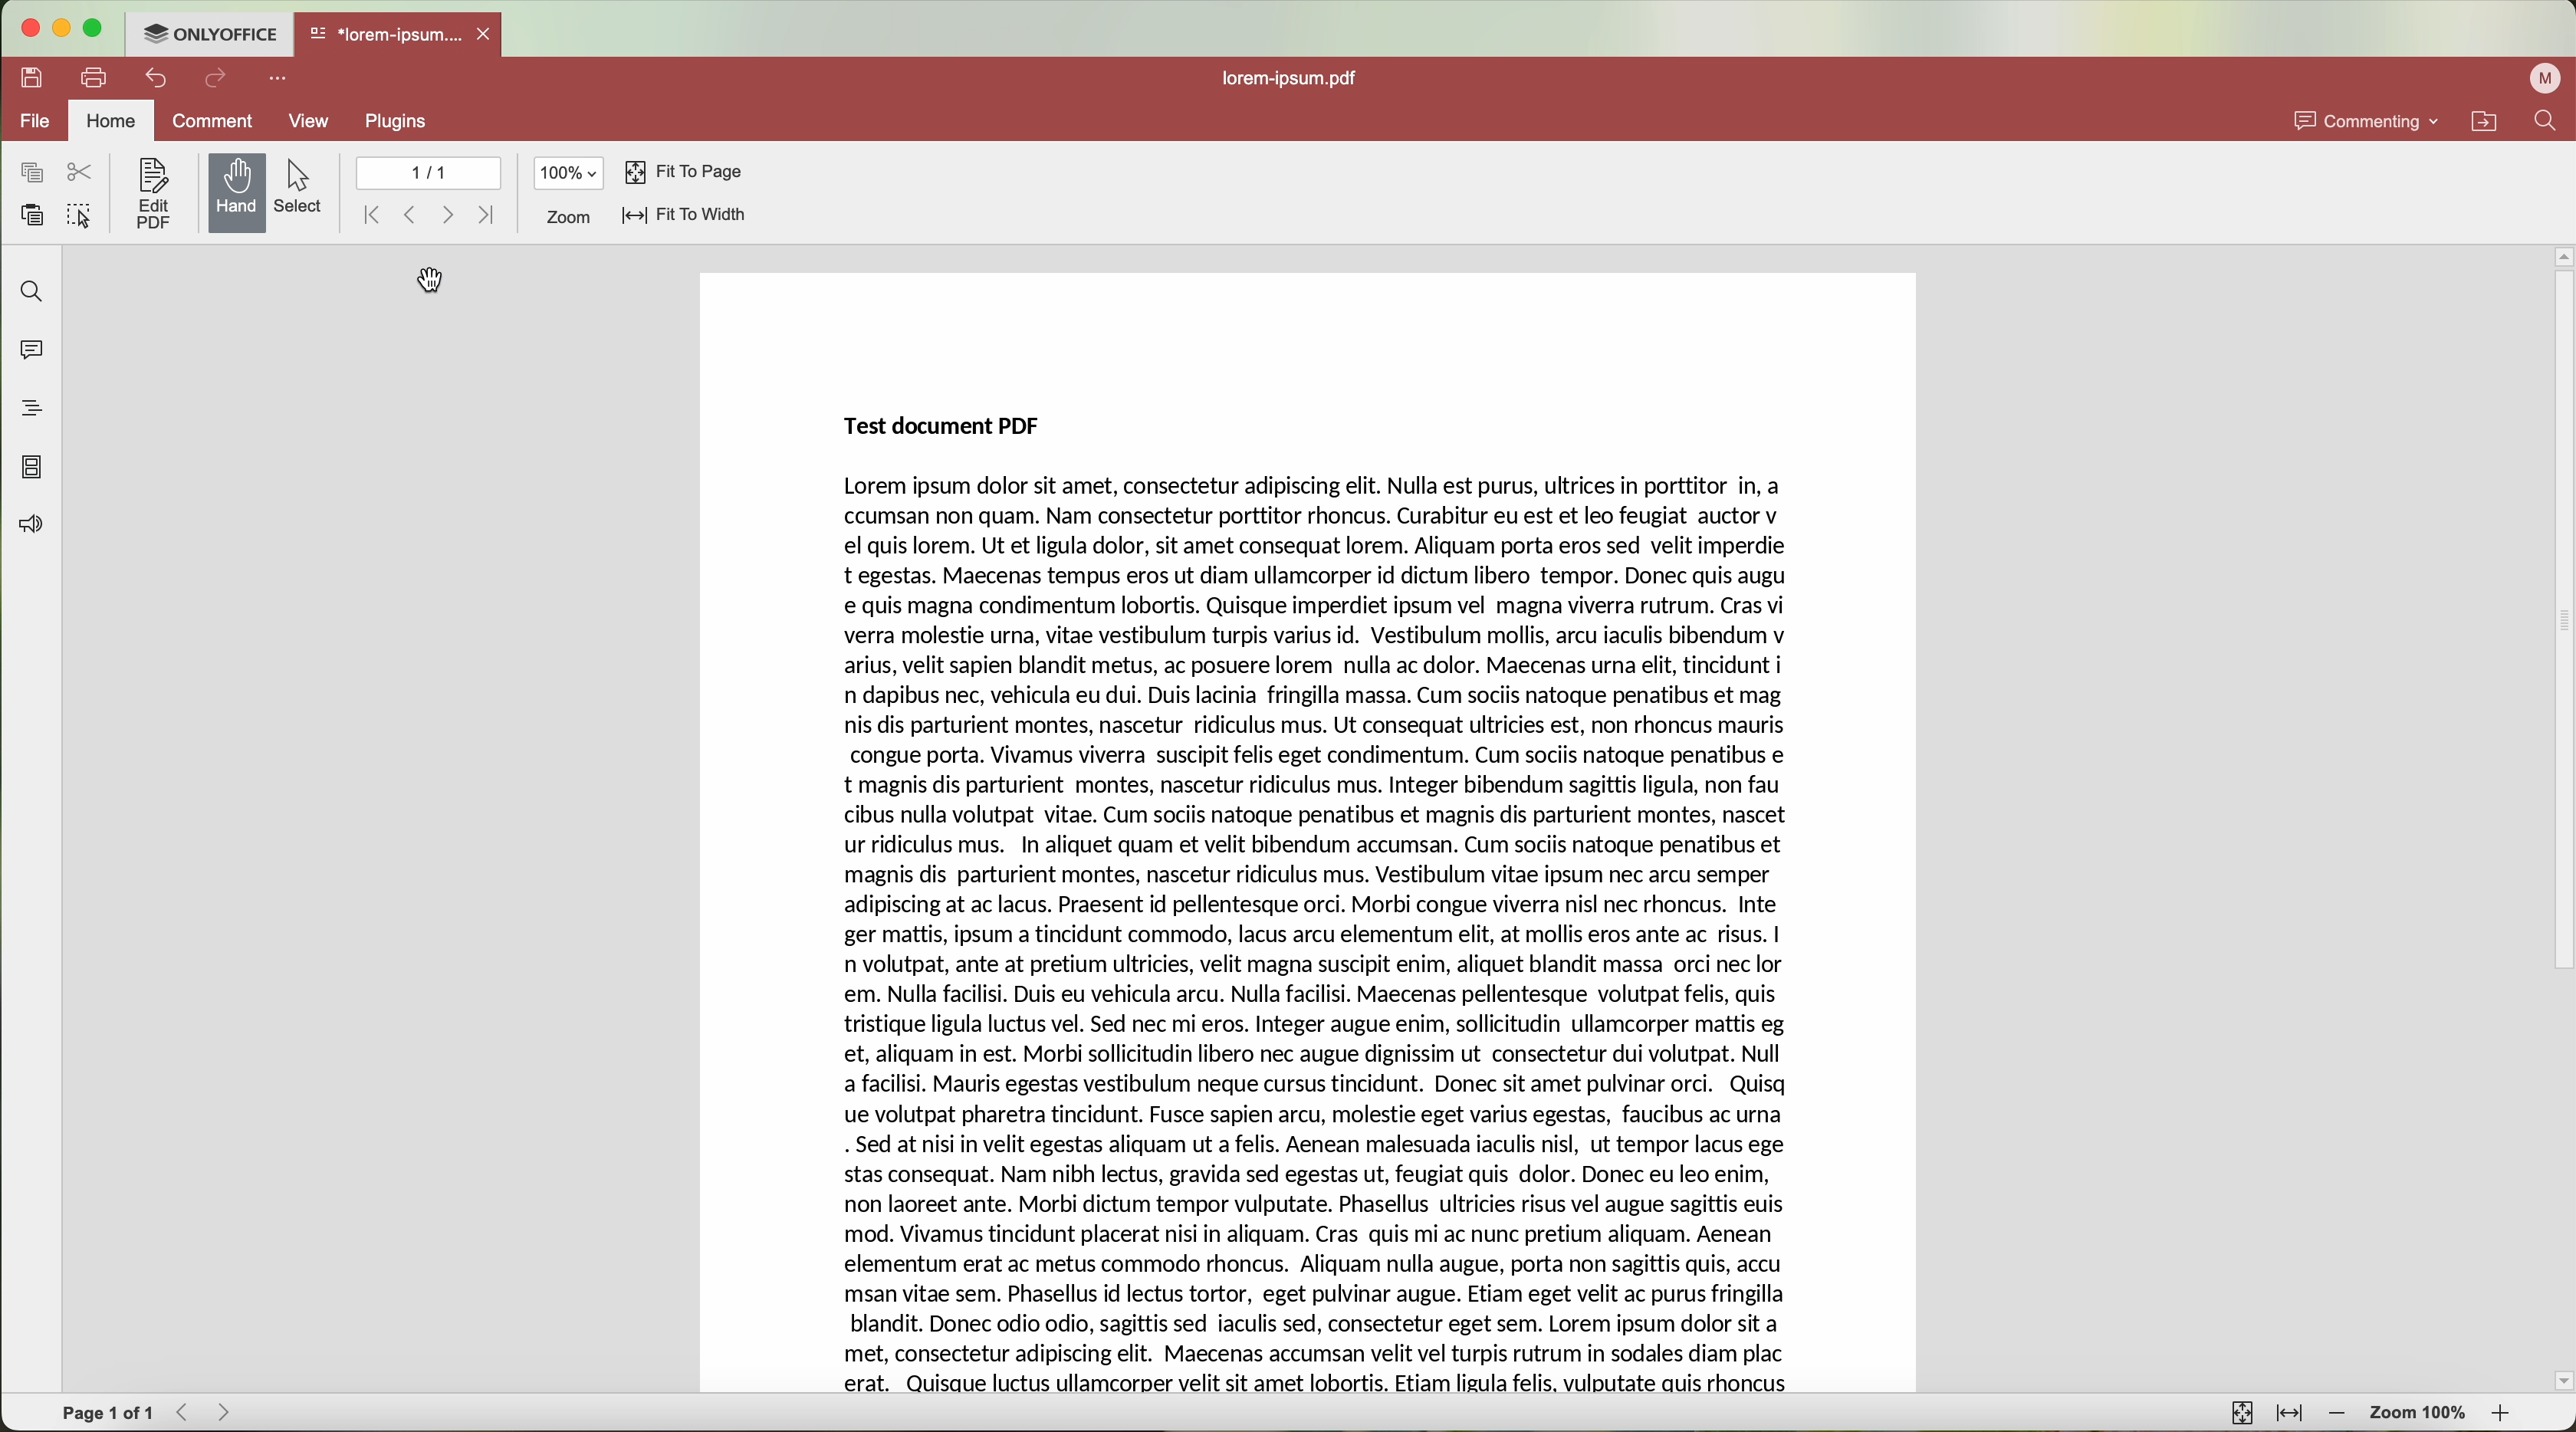 The width and height of the screenshot is (2576, 1432). Describe the element at coordinates (2338, 1416) in the screenshot. I see `zoom out` at that location.